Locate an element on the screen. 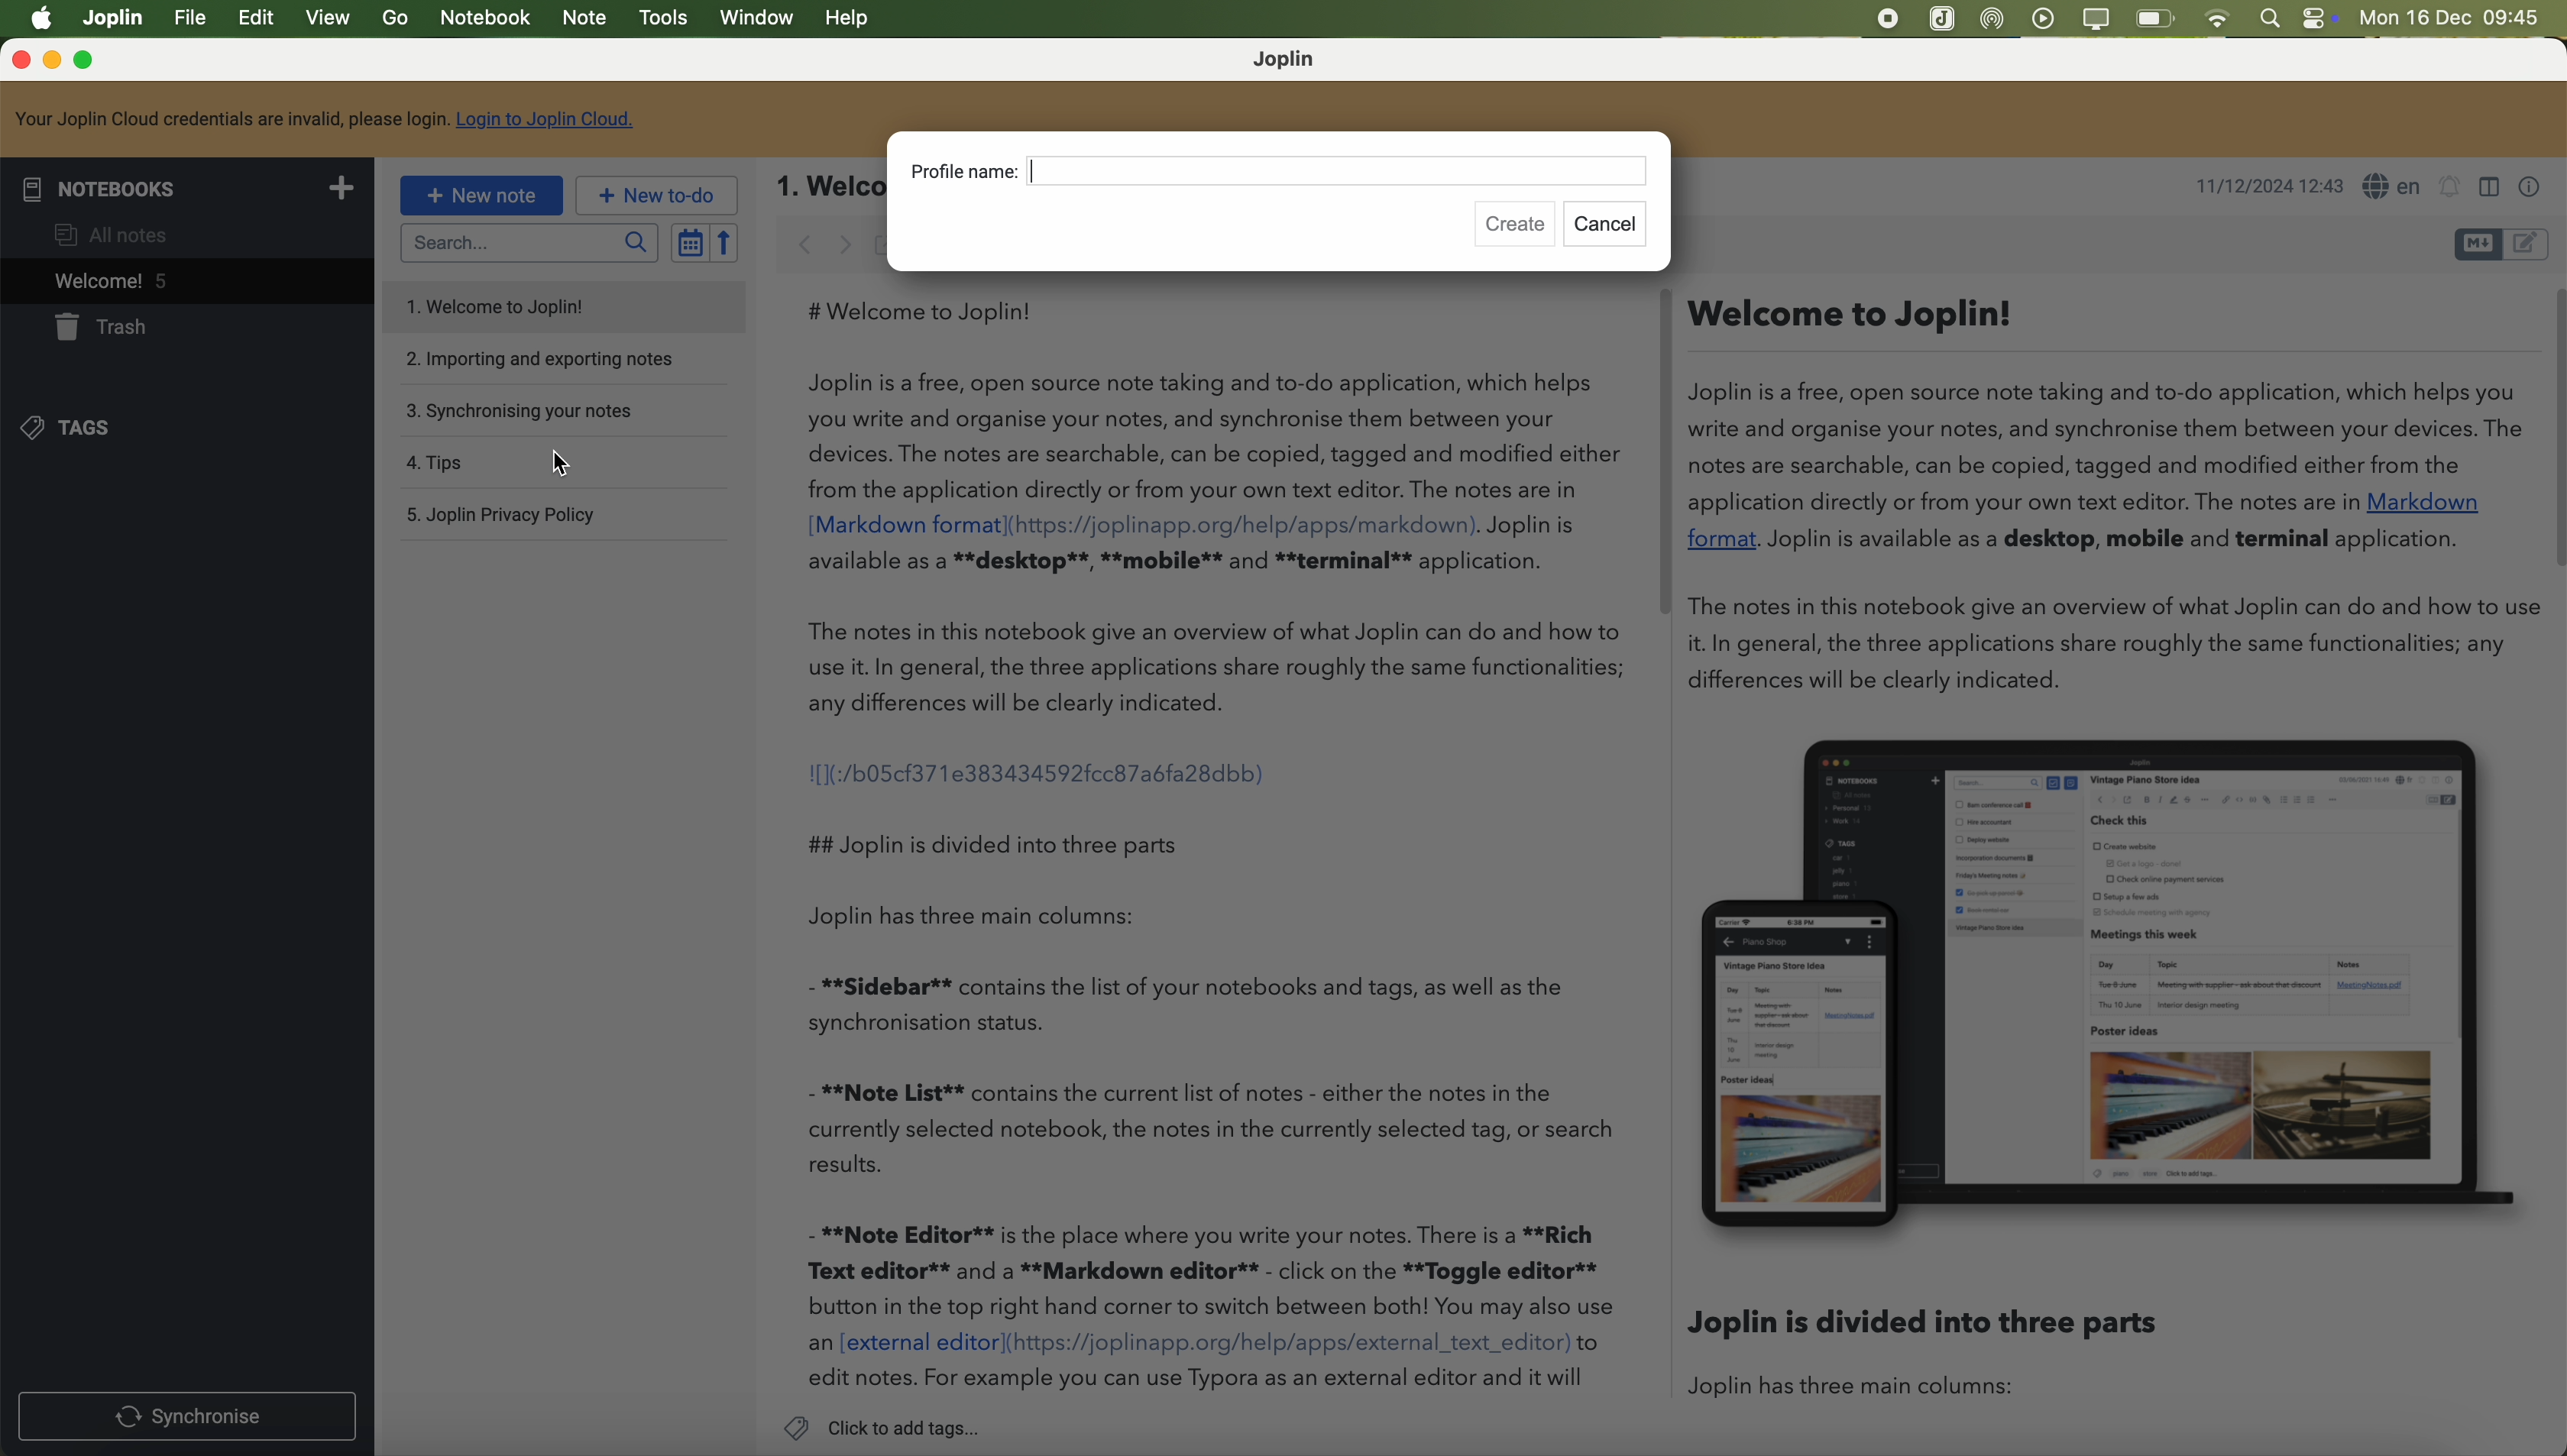  stop recording is located at coordinates (1885, 20).